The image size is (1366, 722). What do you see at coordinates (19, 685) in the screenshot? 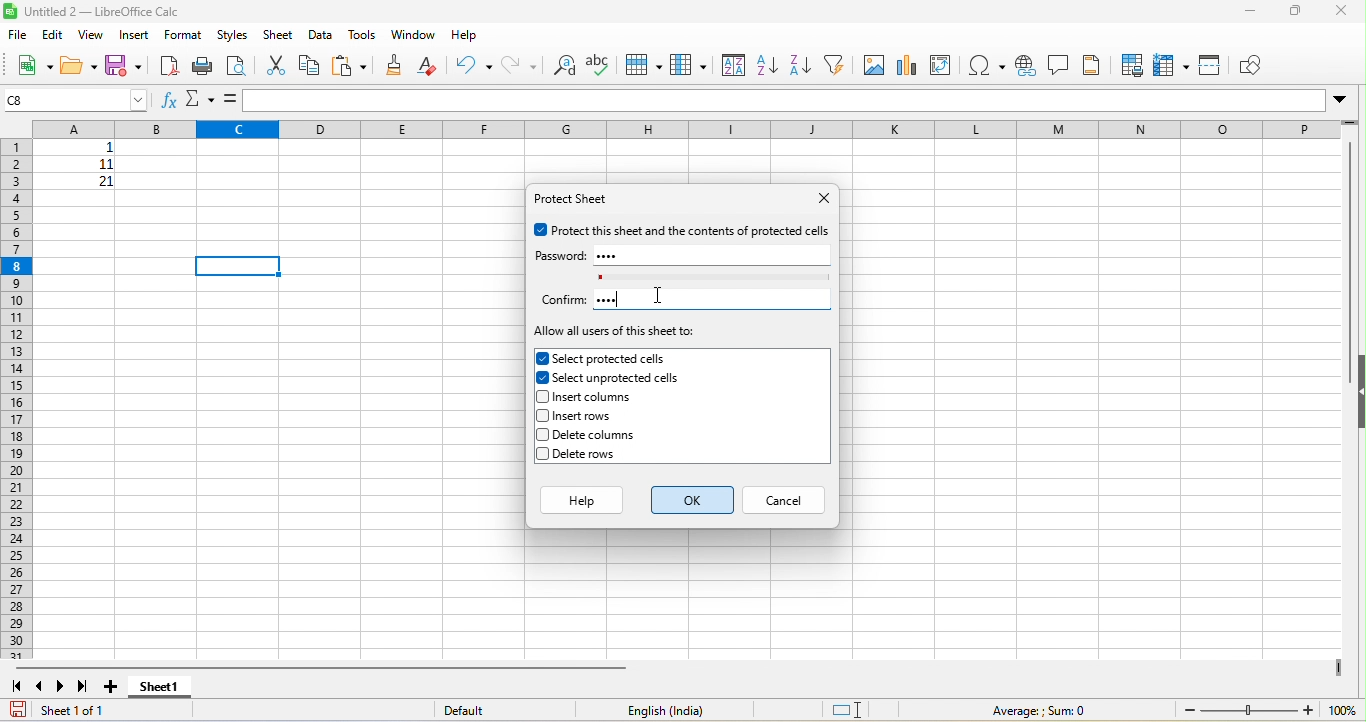
I see `first sheet` at bounding box center [19, 685].